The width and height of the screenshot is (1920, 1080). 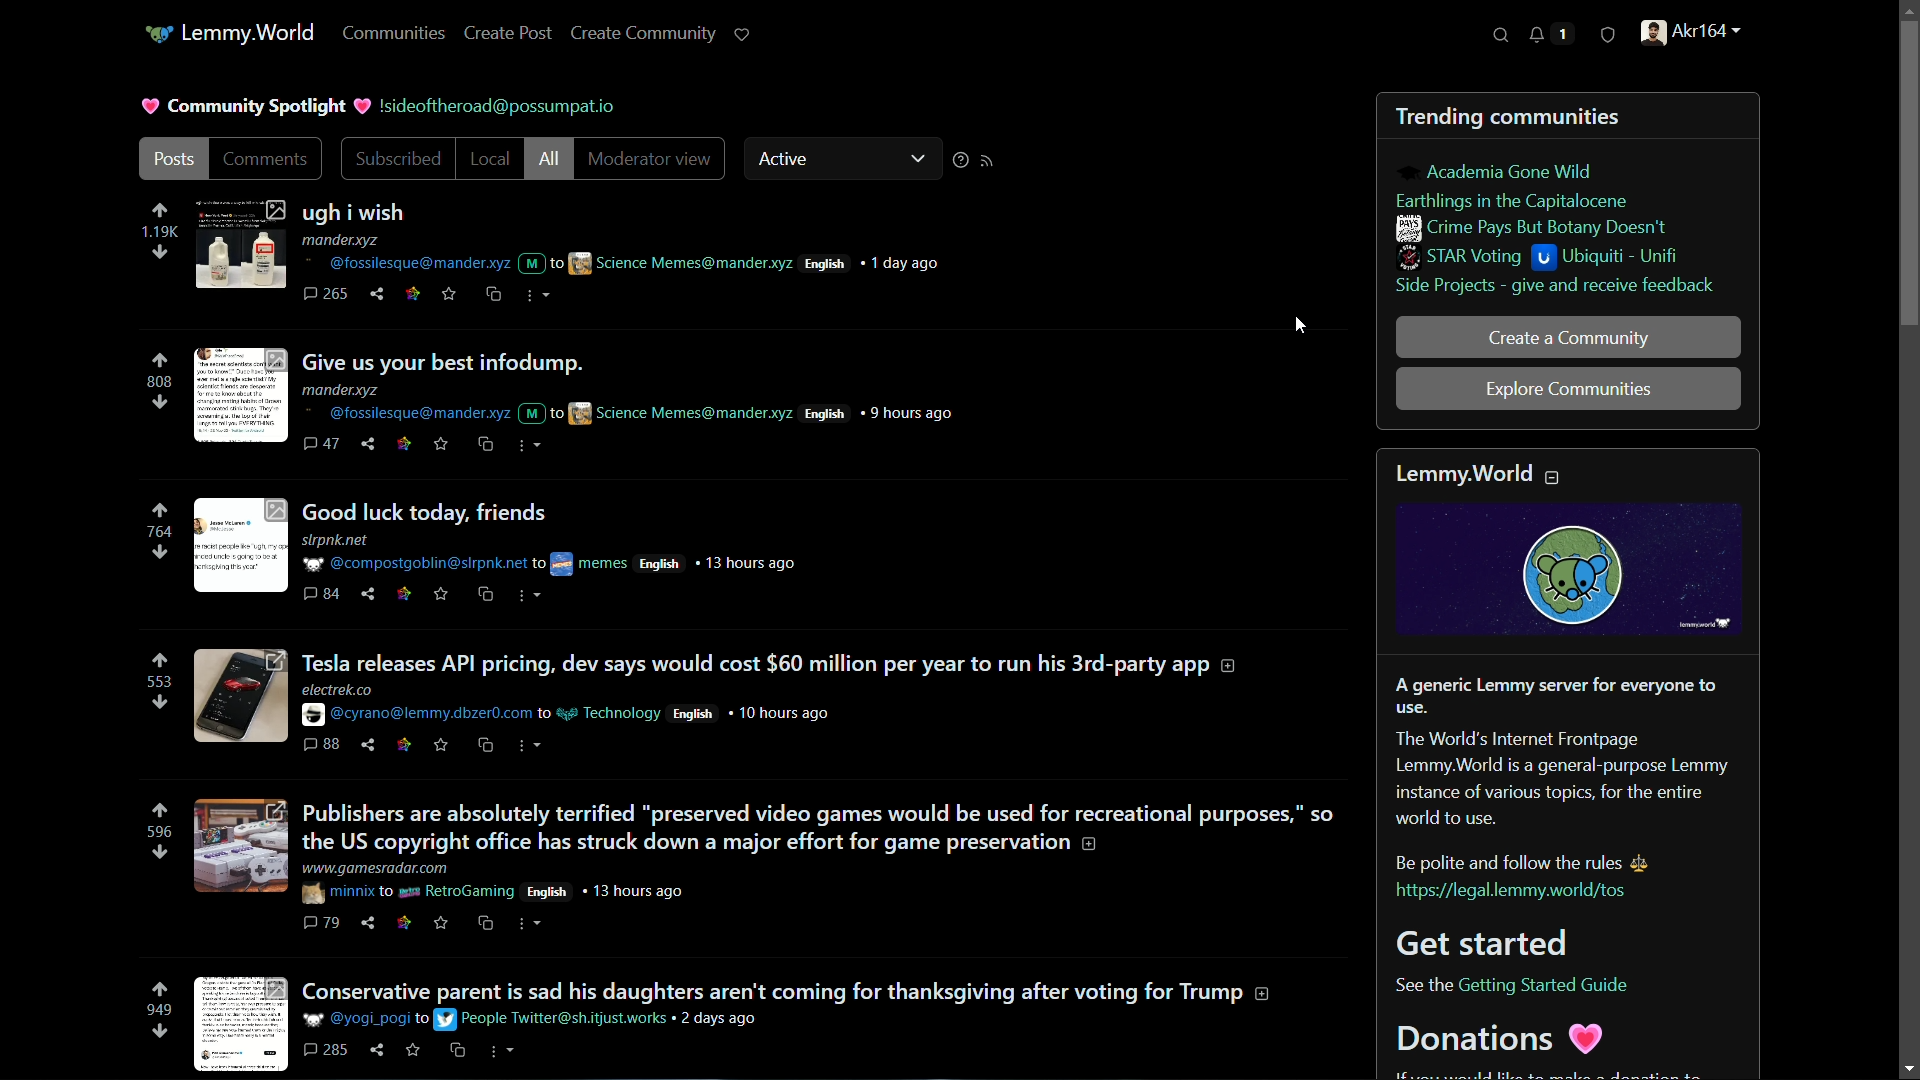 What do you see at coordinates (1268, 994) in the screenshot?
I see `more information` at bounding box center [1268, 994].